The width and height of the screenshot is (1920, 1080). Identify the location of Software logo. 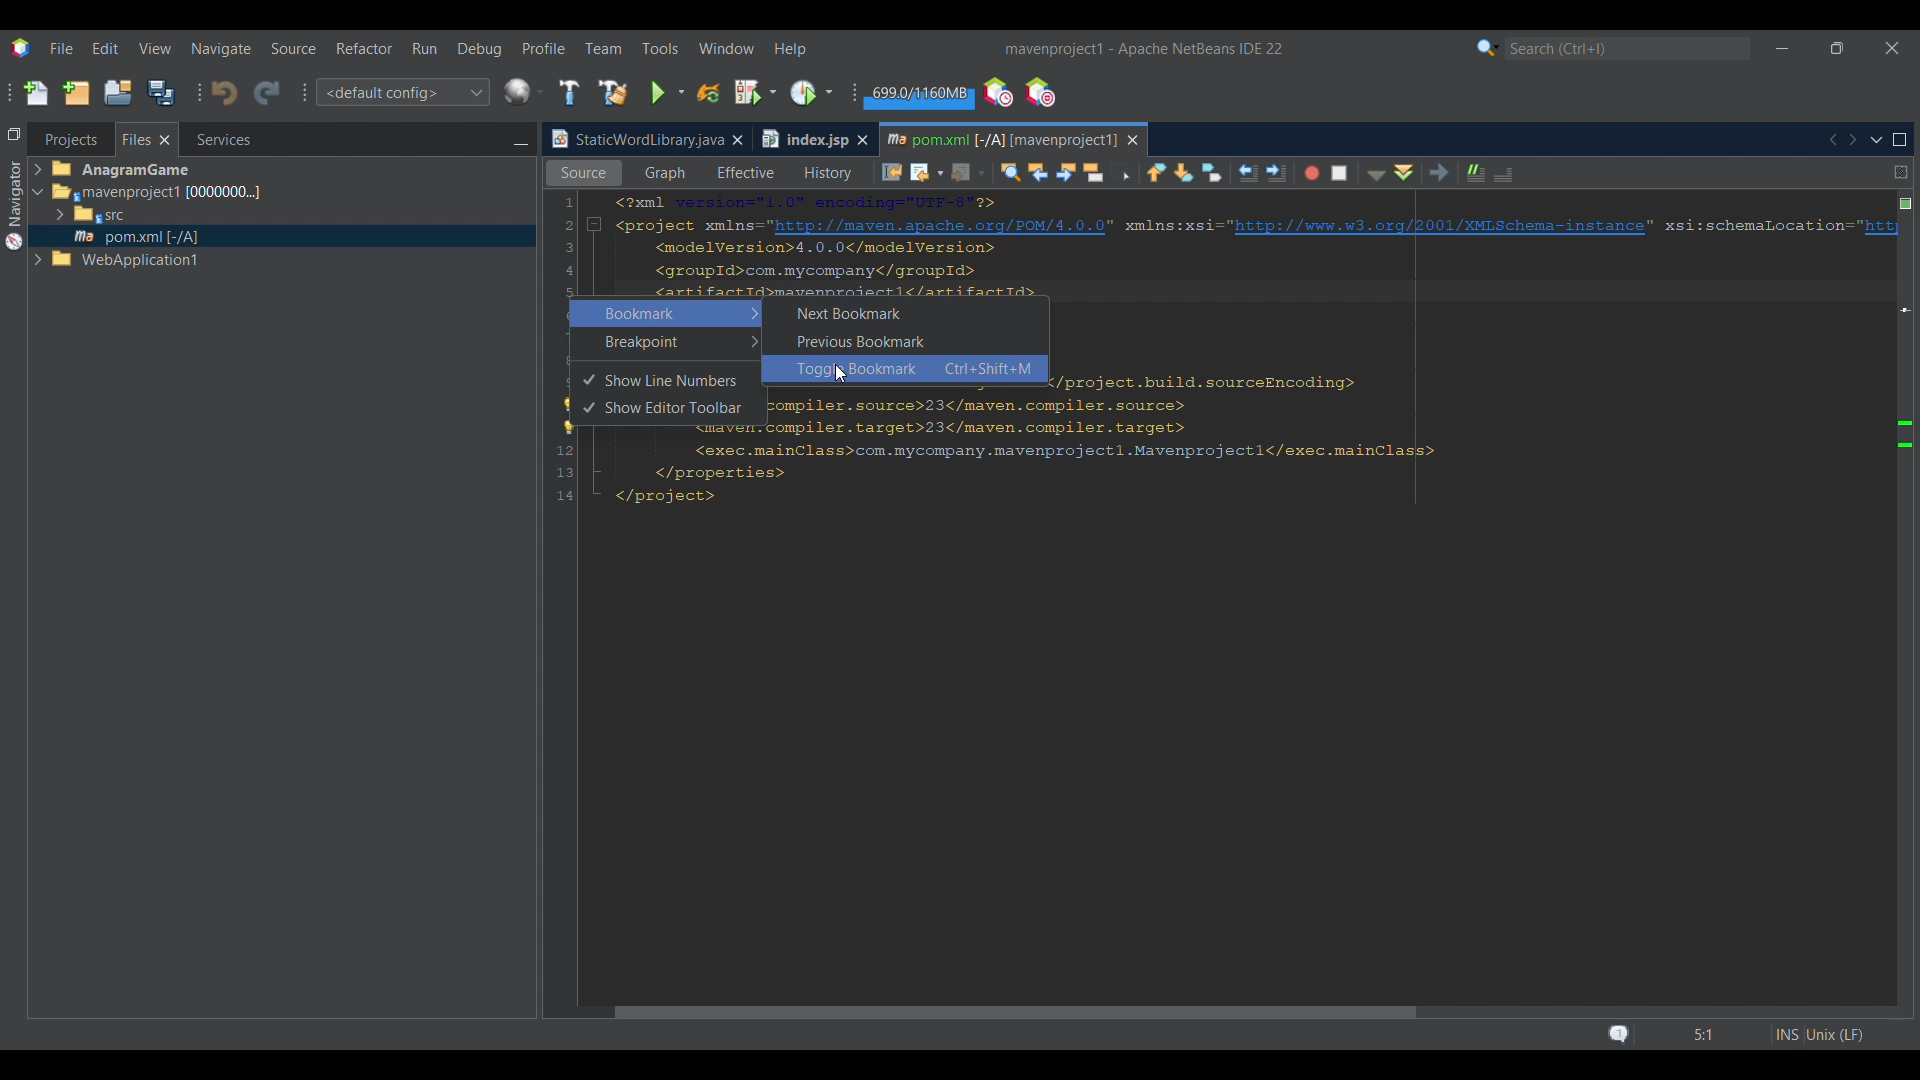
(21, 49).